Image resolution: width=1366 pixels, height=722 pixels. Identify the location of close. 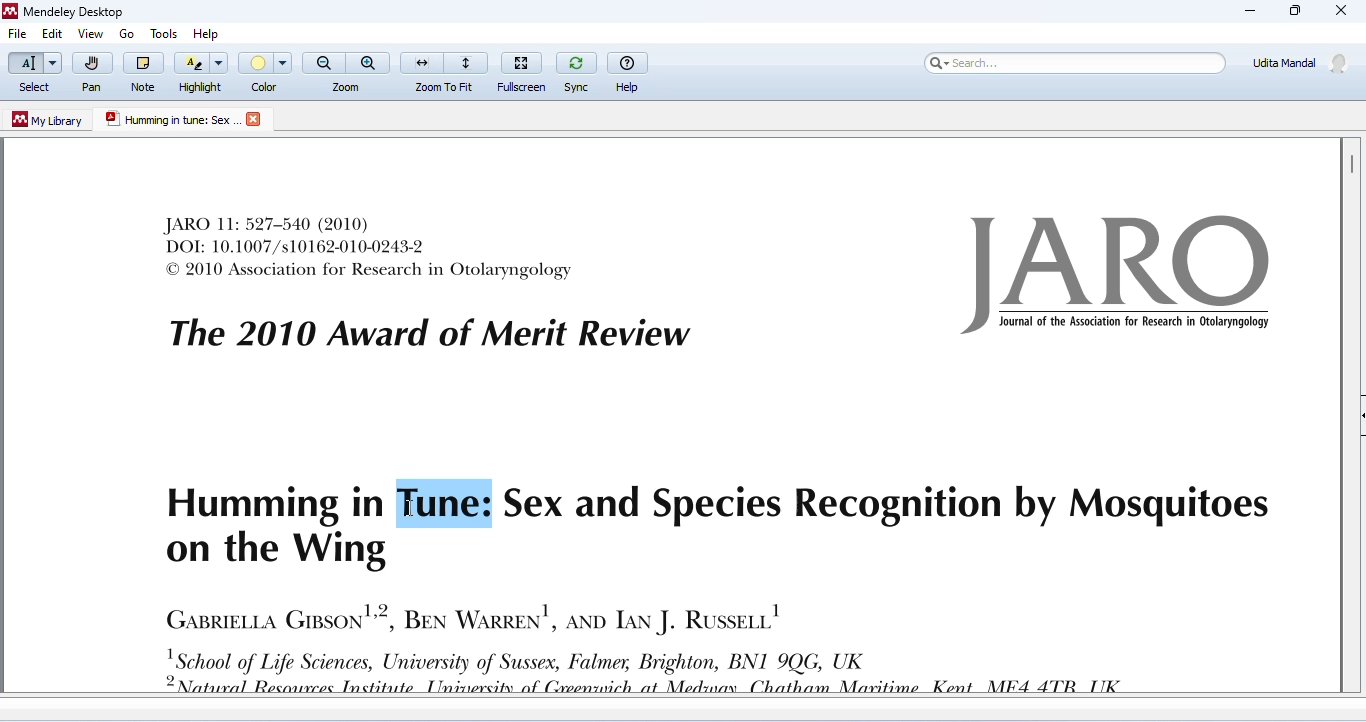
(256, 119).